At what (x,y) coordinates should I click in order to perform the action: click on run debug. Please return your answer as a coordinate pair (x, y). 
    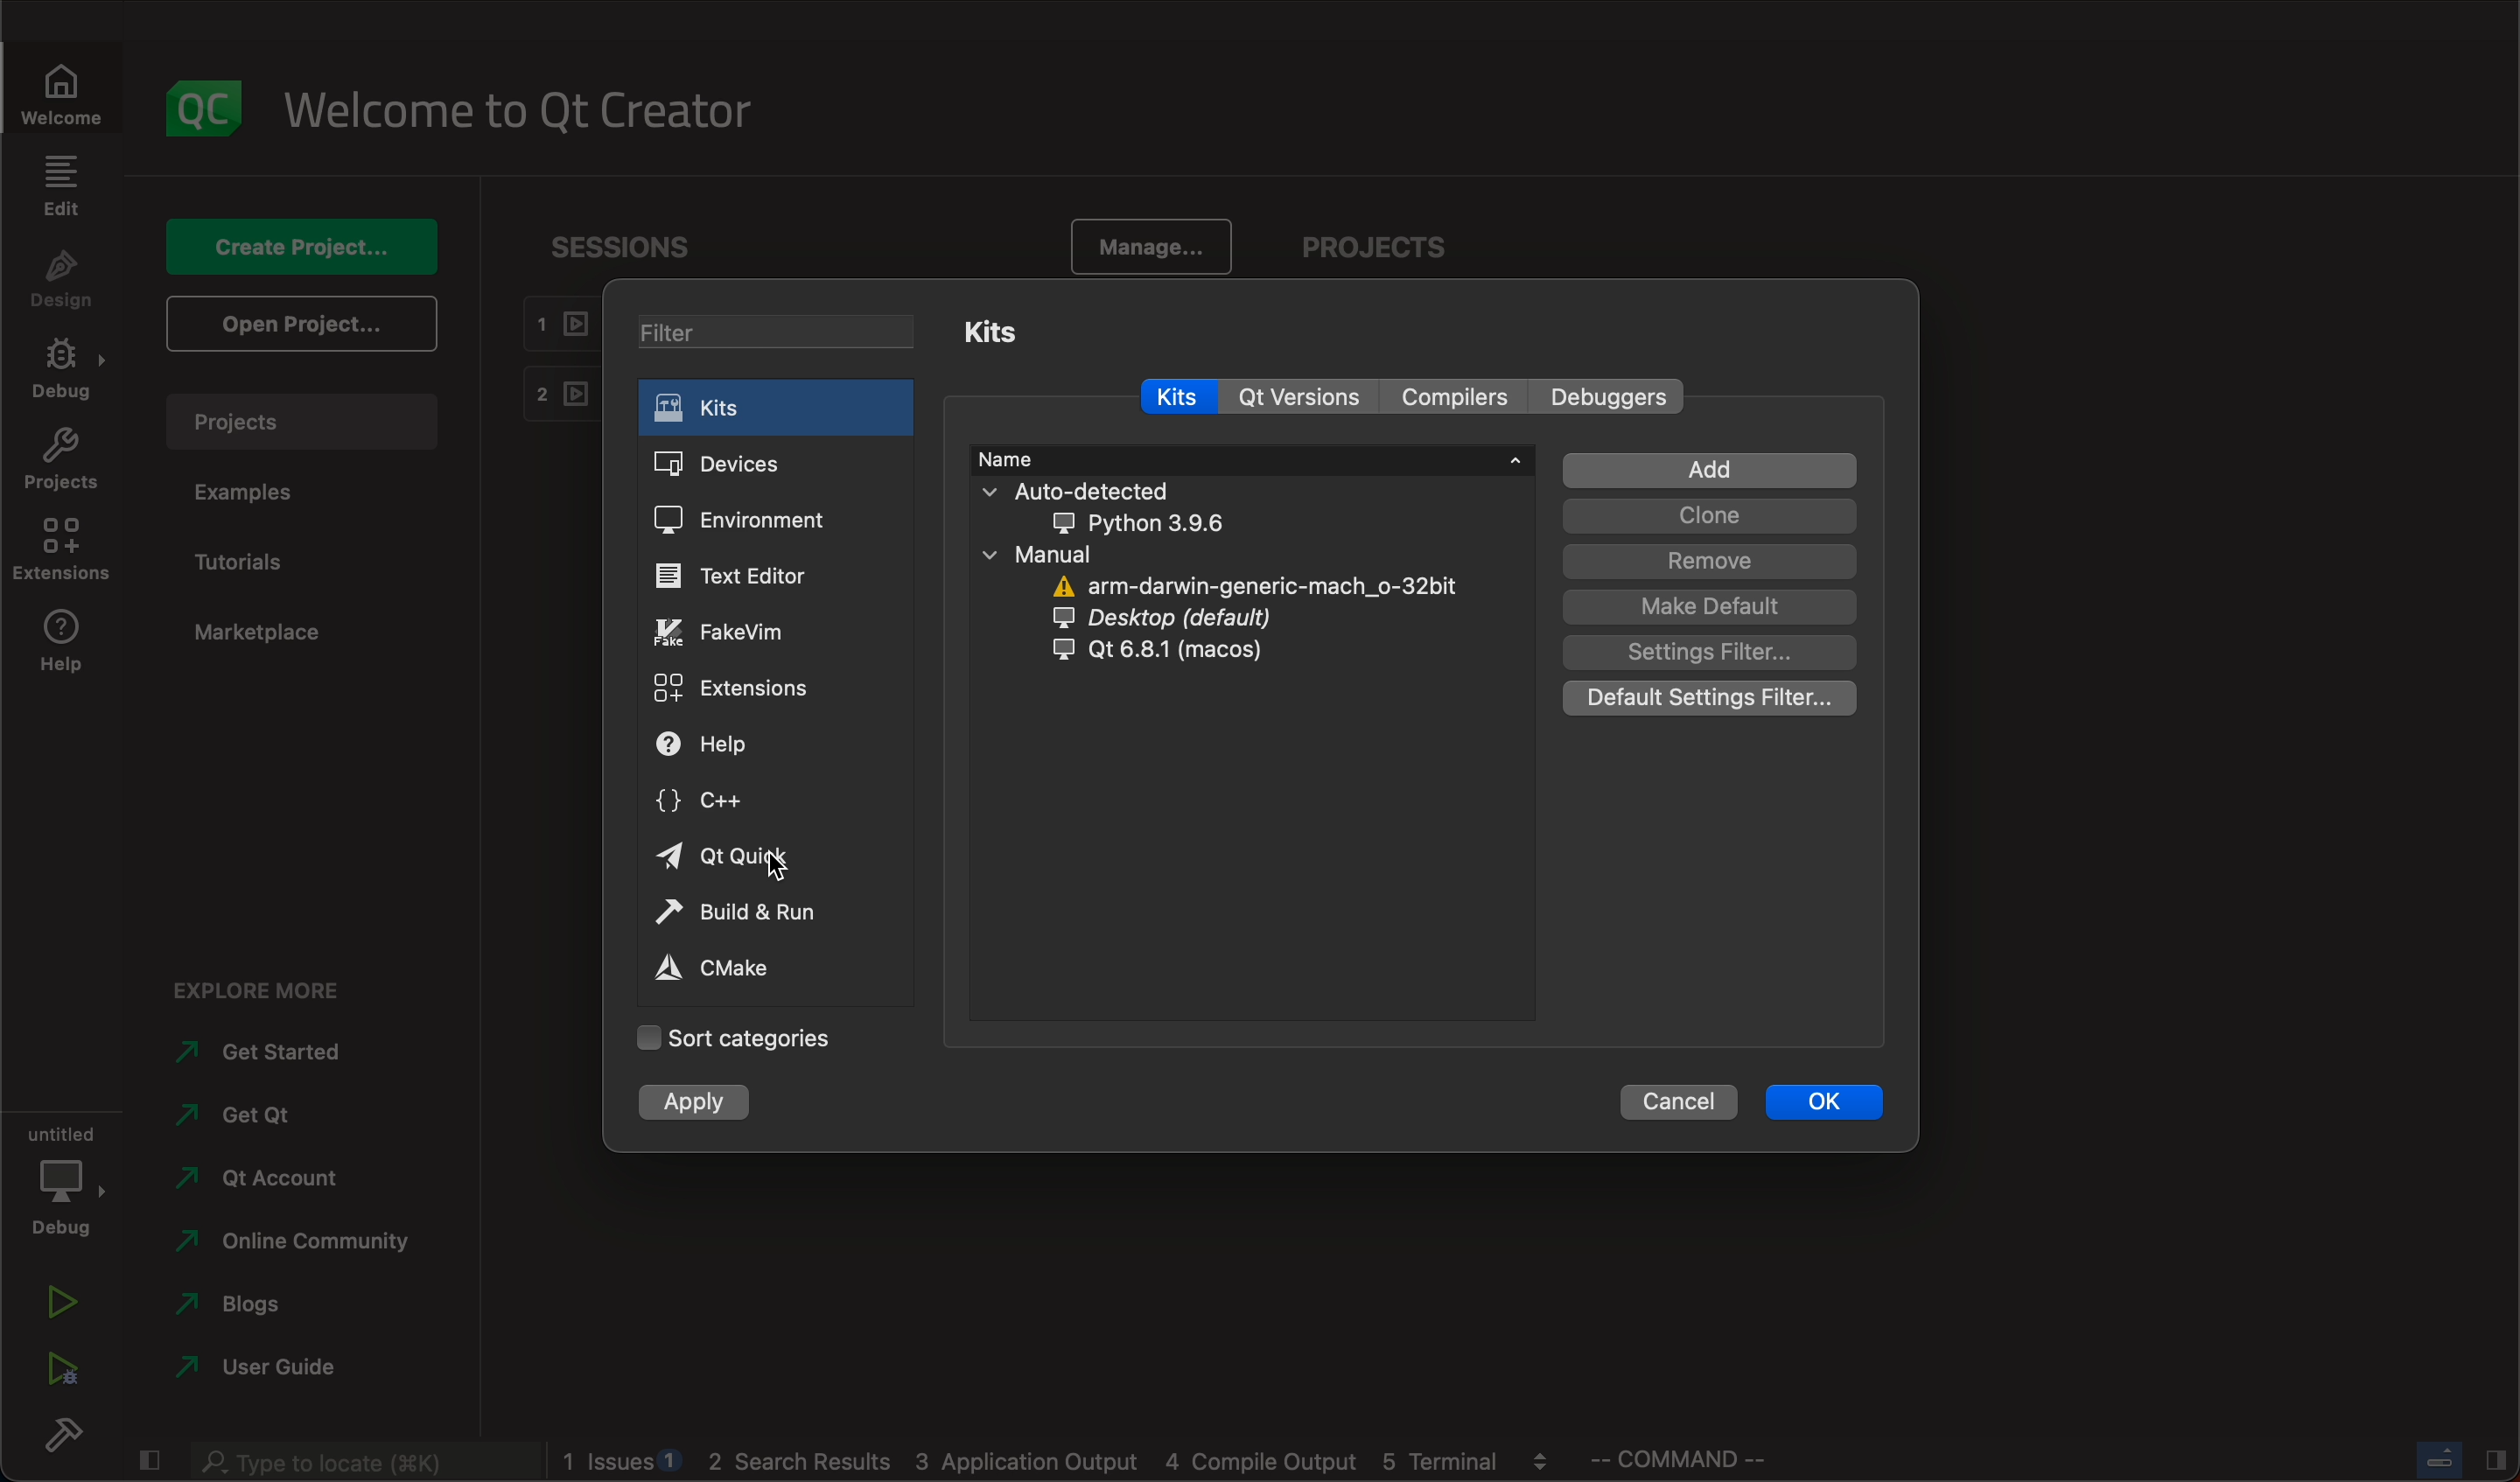
    Looking at the image, I should click on (66, 1365).